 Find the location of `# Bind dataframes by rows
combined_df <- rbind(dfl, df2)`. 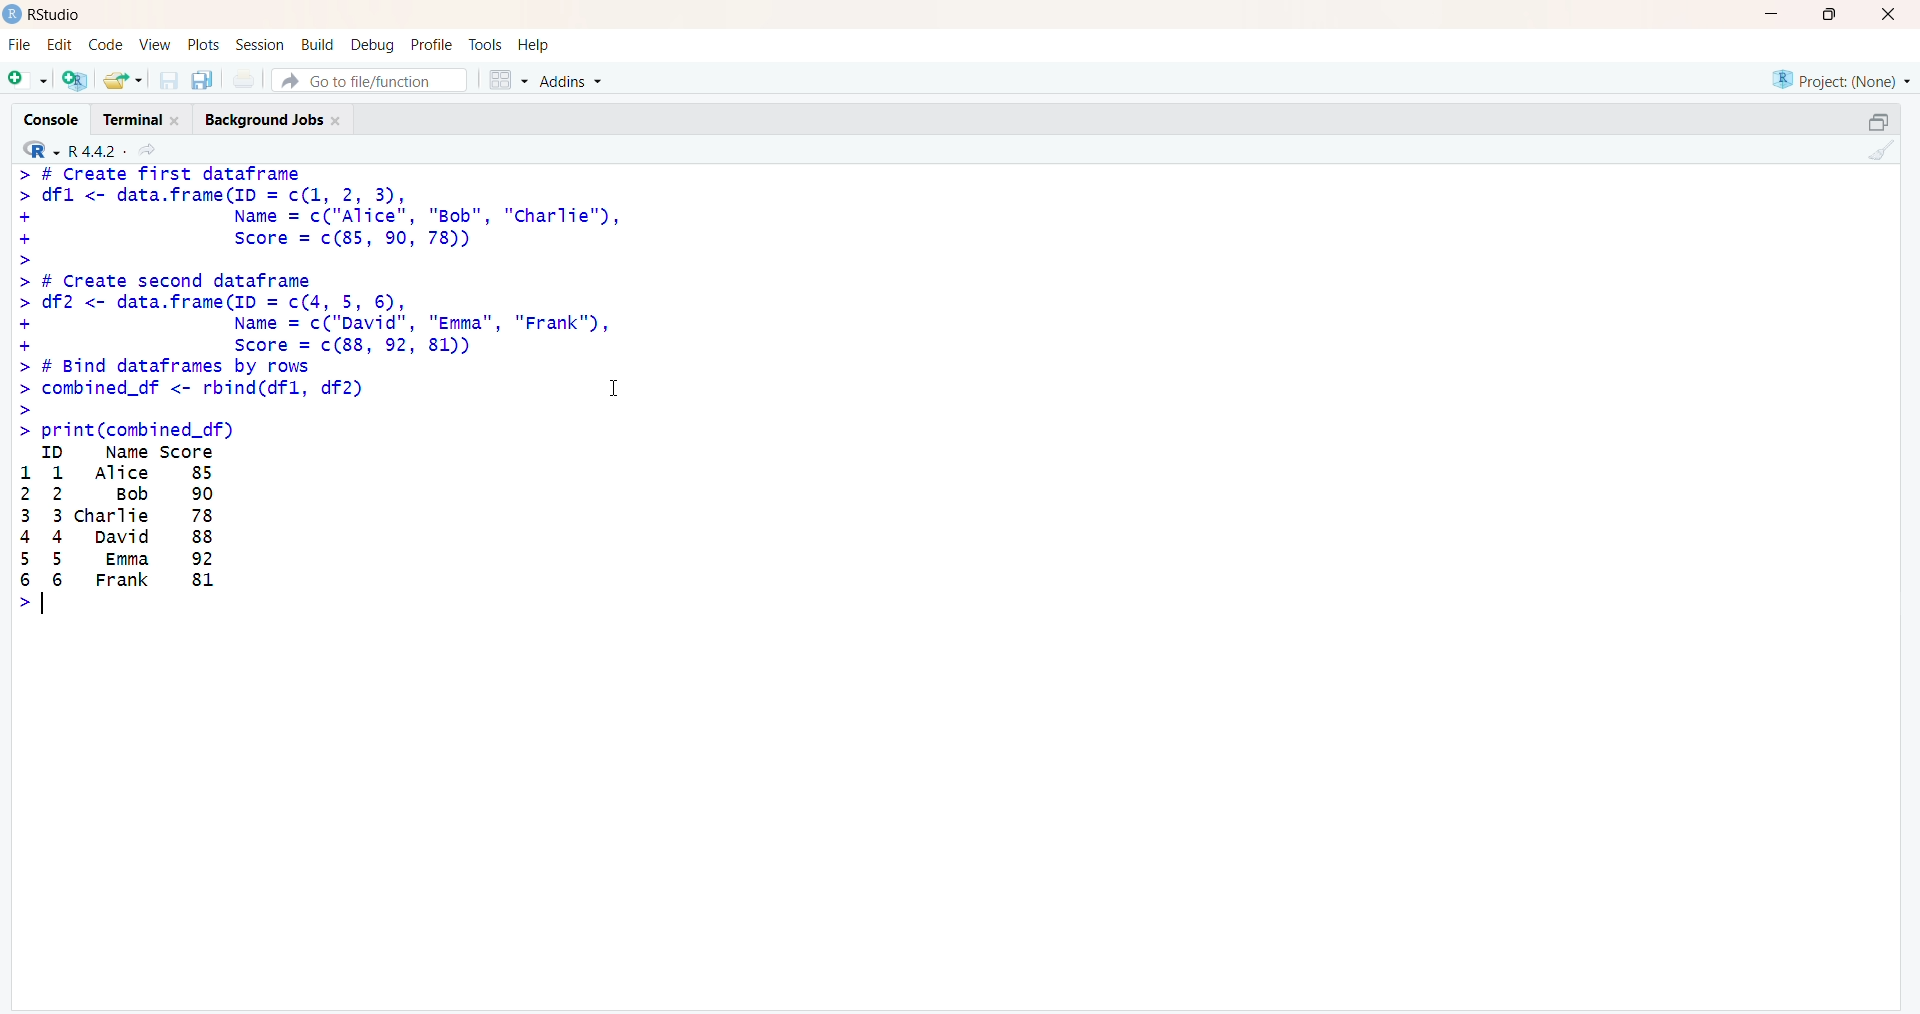

# Bind dataframes by rows
combined_df <- rbind(dfl, df2) is located at coordinates (195, 387).